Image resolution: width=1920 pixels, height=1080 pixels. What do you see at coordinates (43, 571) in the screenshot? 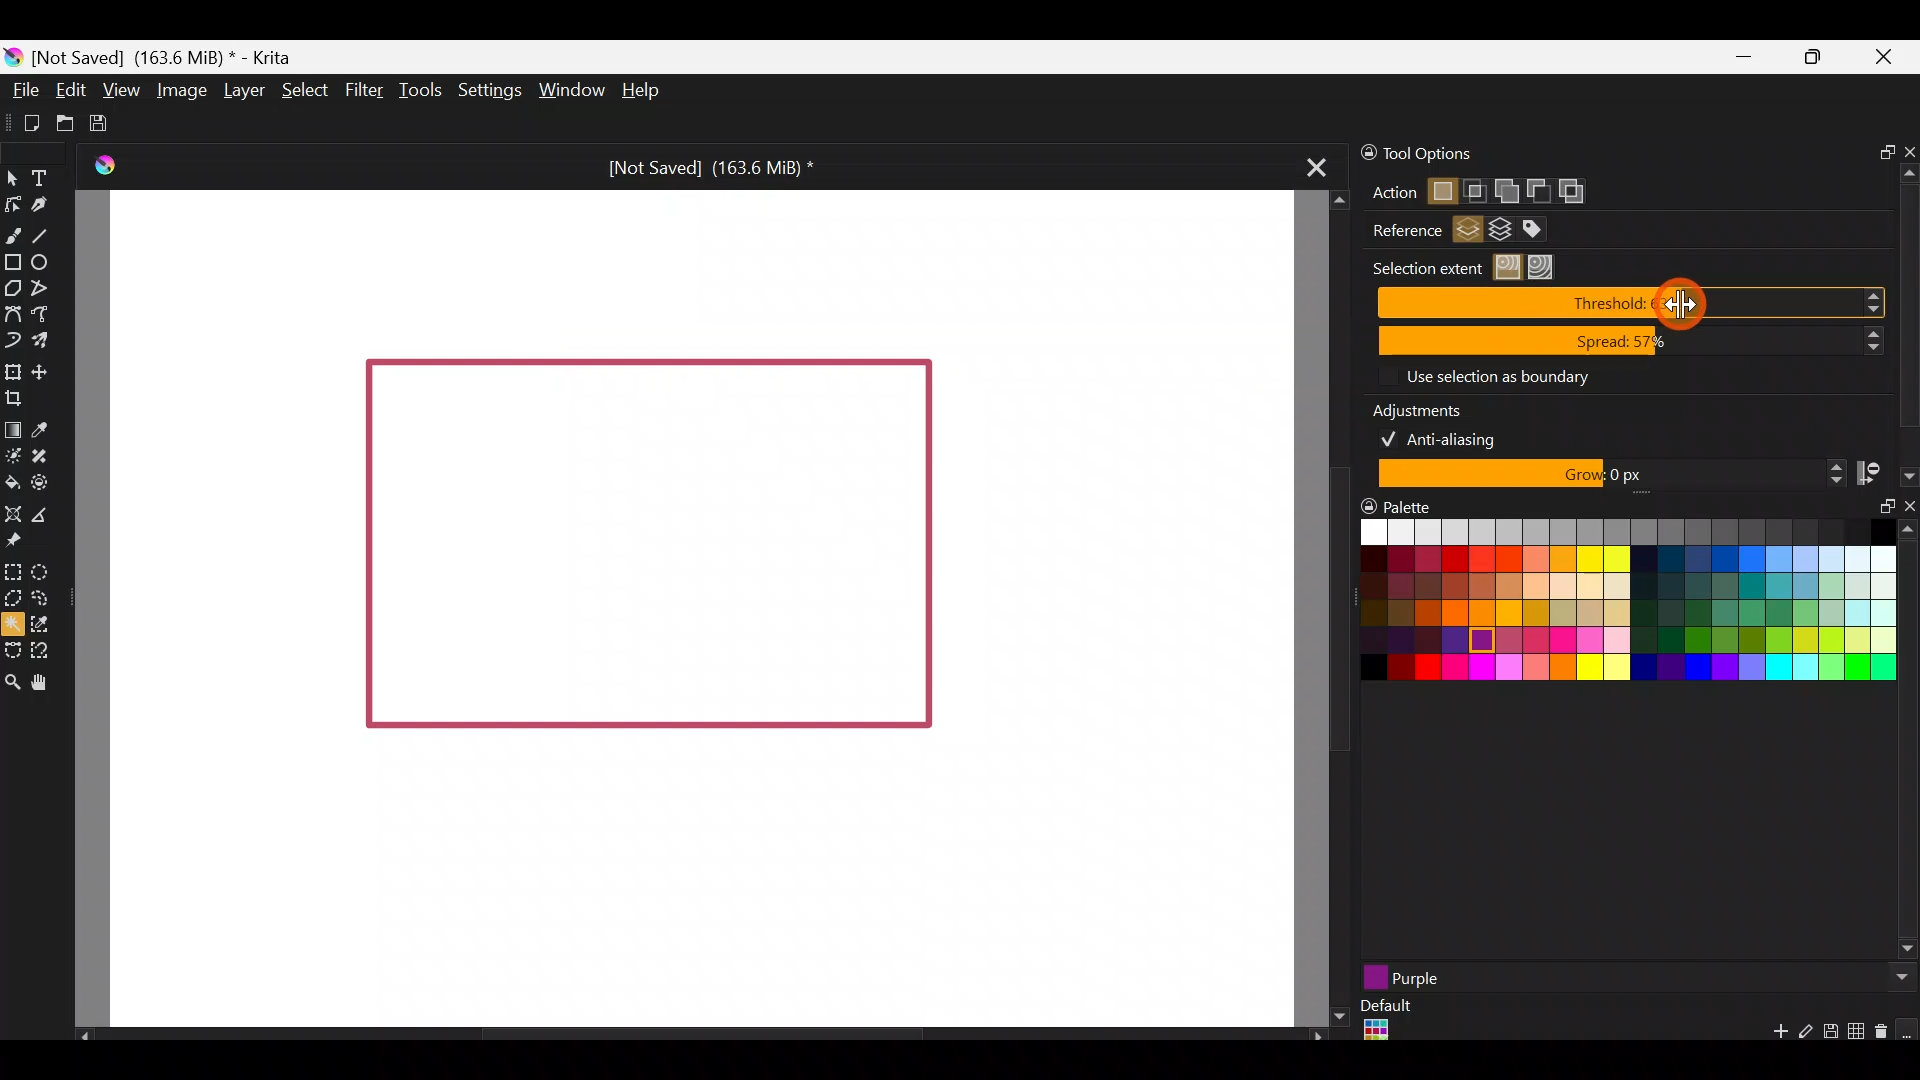
I see `Elliptical selection tool` at bounding box center [43, 571].